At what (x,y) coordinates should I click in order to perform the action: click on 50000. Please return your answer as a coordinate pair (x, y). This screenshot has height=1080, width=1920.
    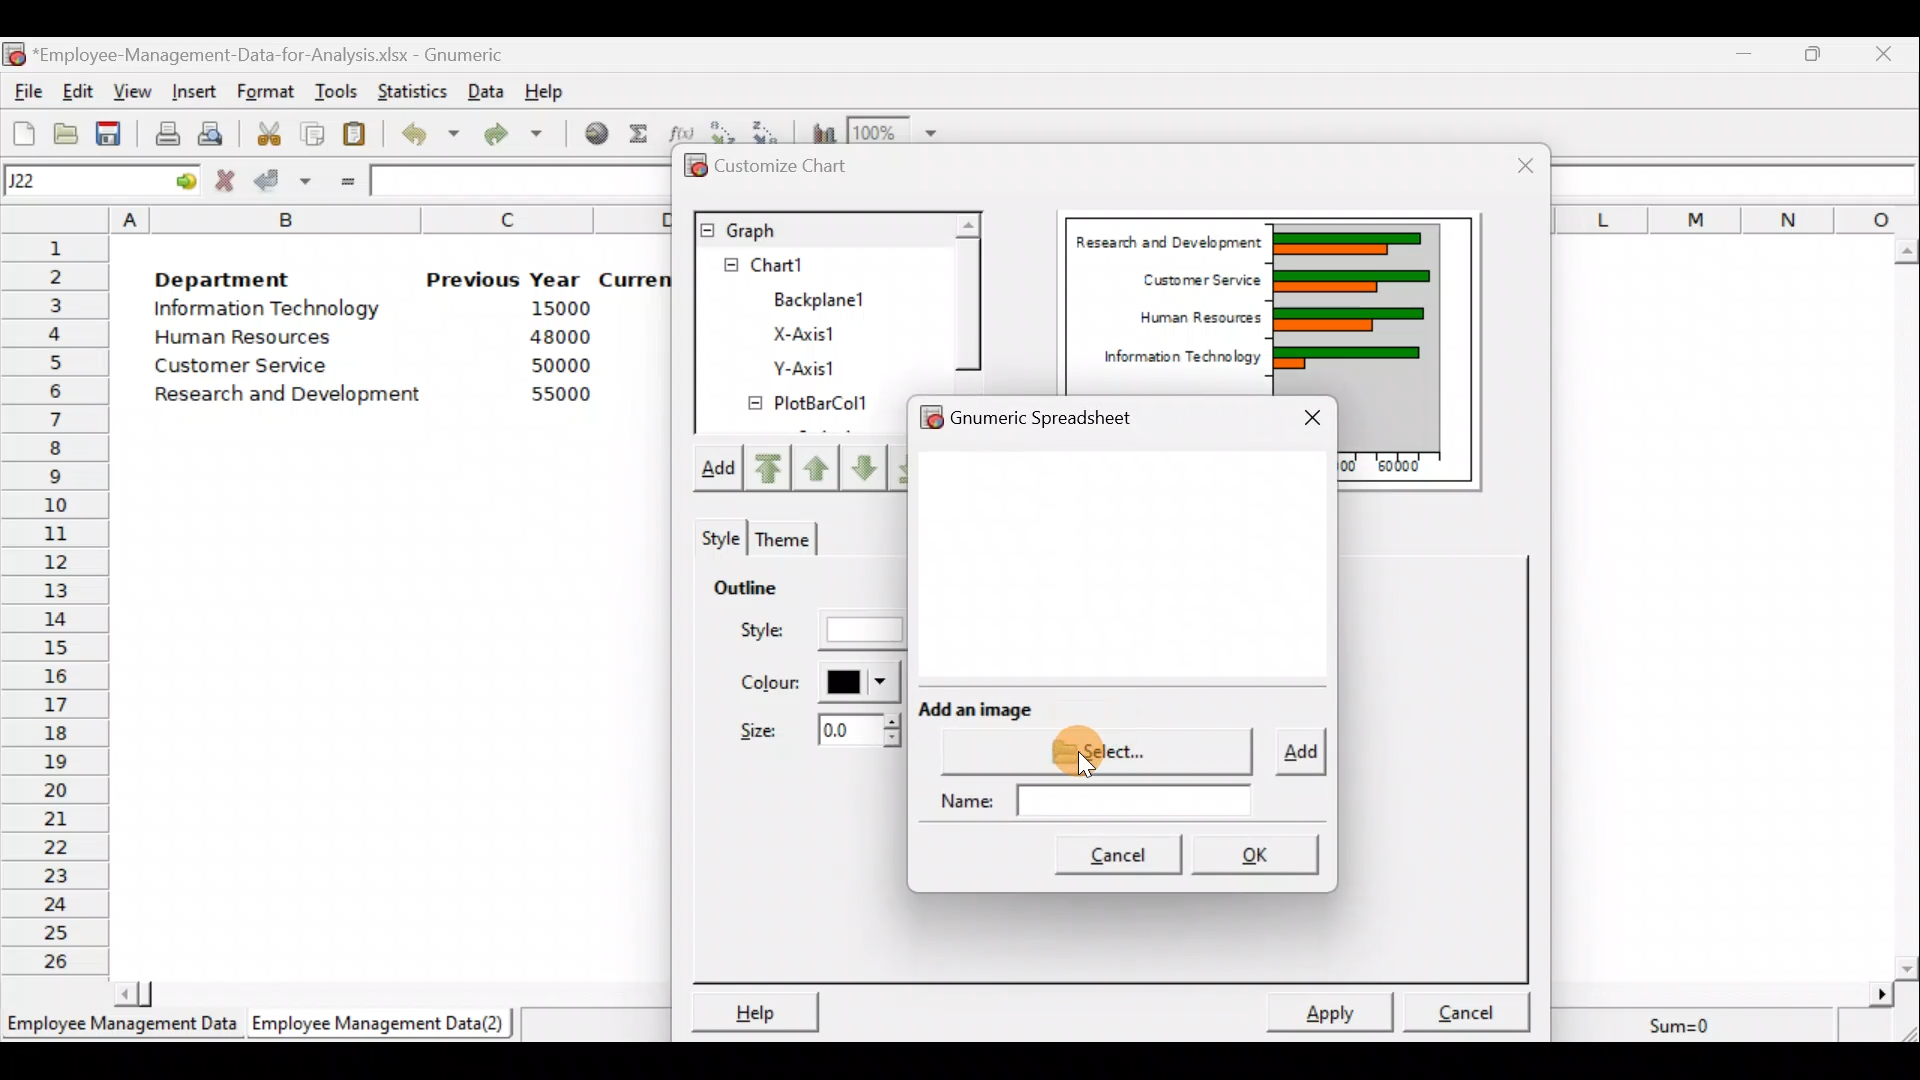
    Looking at the image, I should click on (557, 365).